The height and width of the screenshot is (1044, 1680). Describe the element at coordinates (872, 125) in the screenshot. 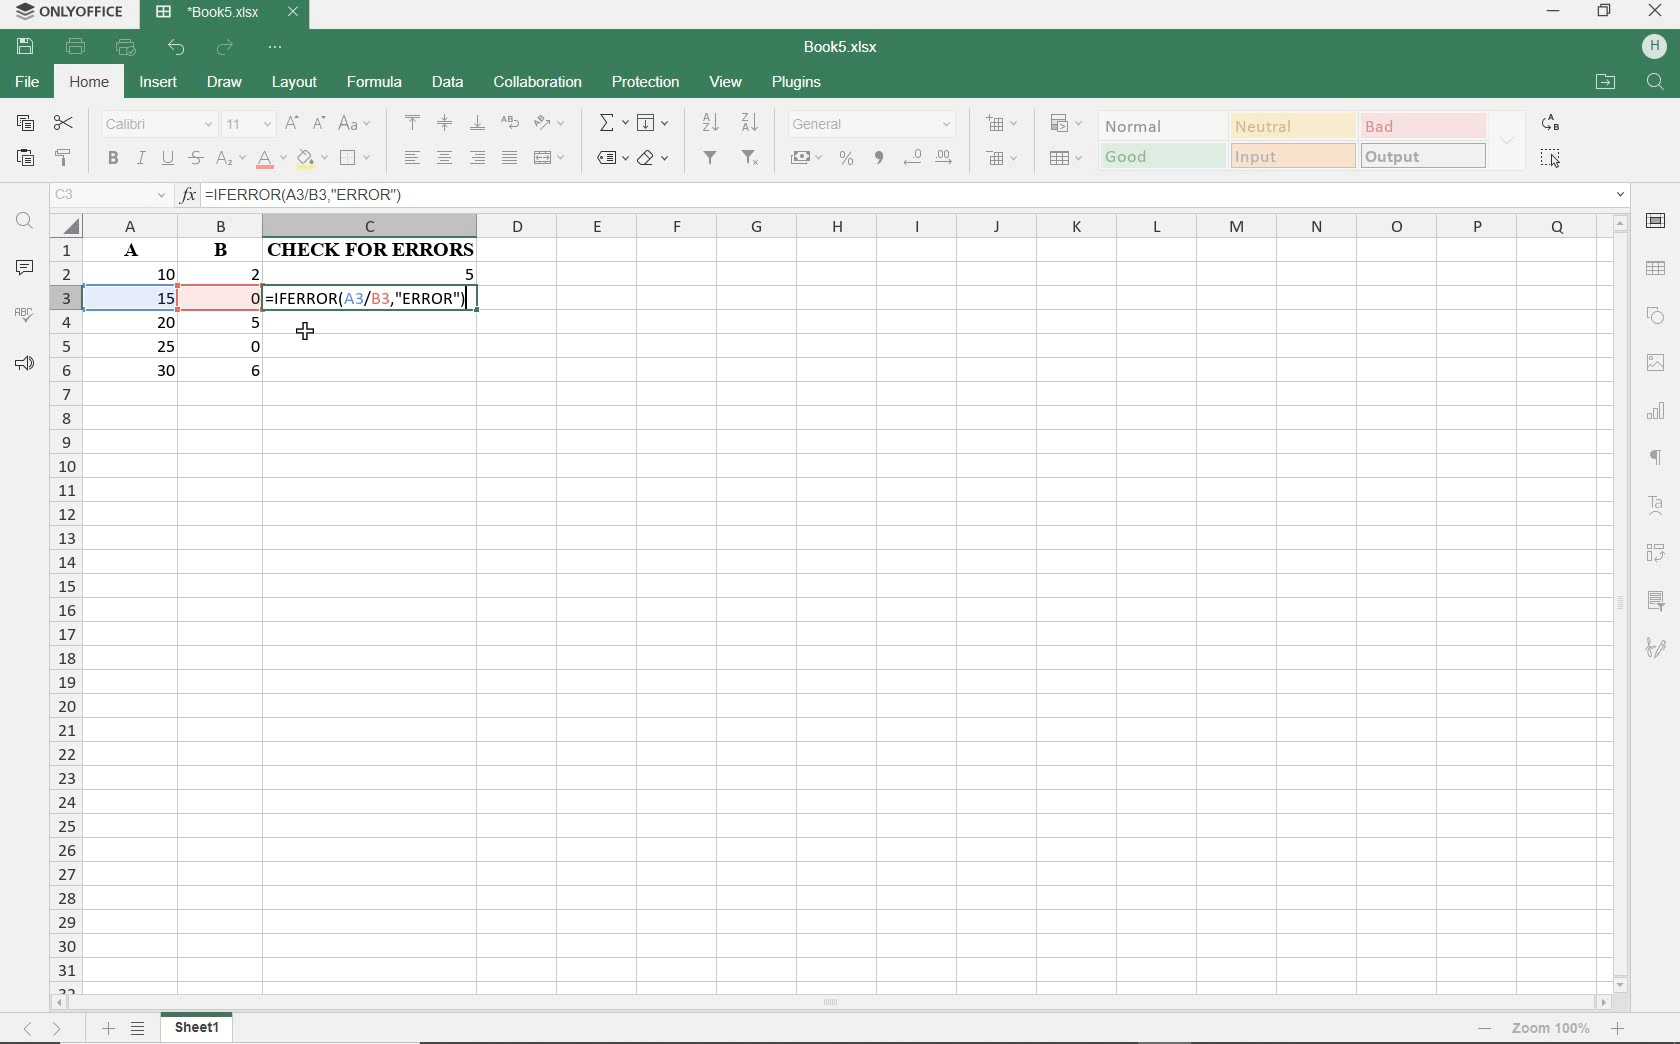

I see `NUMBER FORMAT` at that location.